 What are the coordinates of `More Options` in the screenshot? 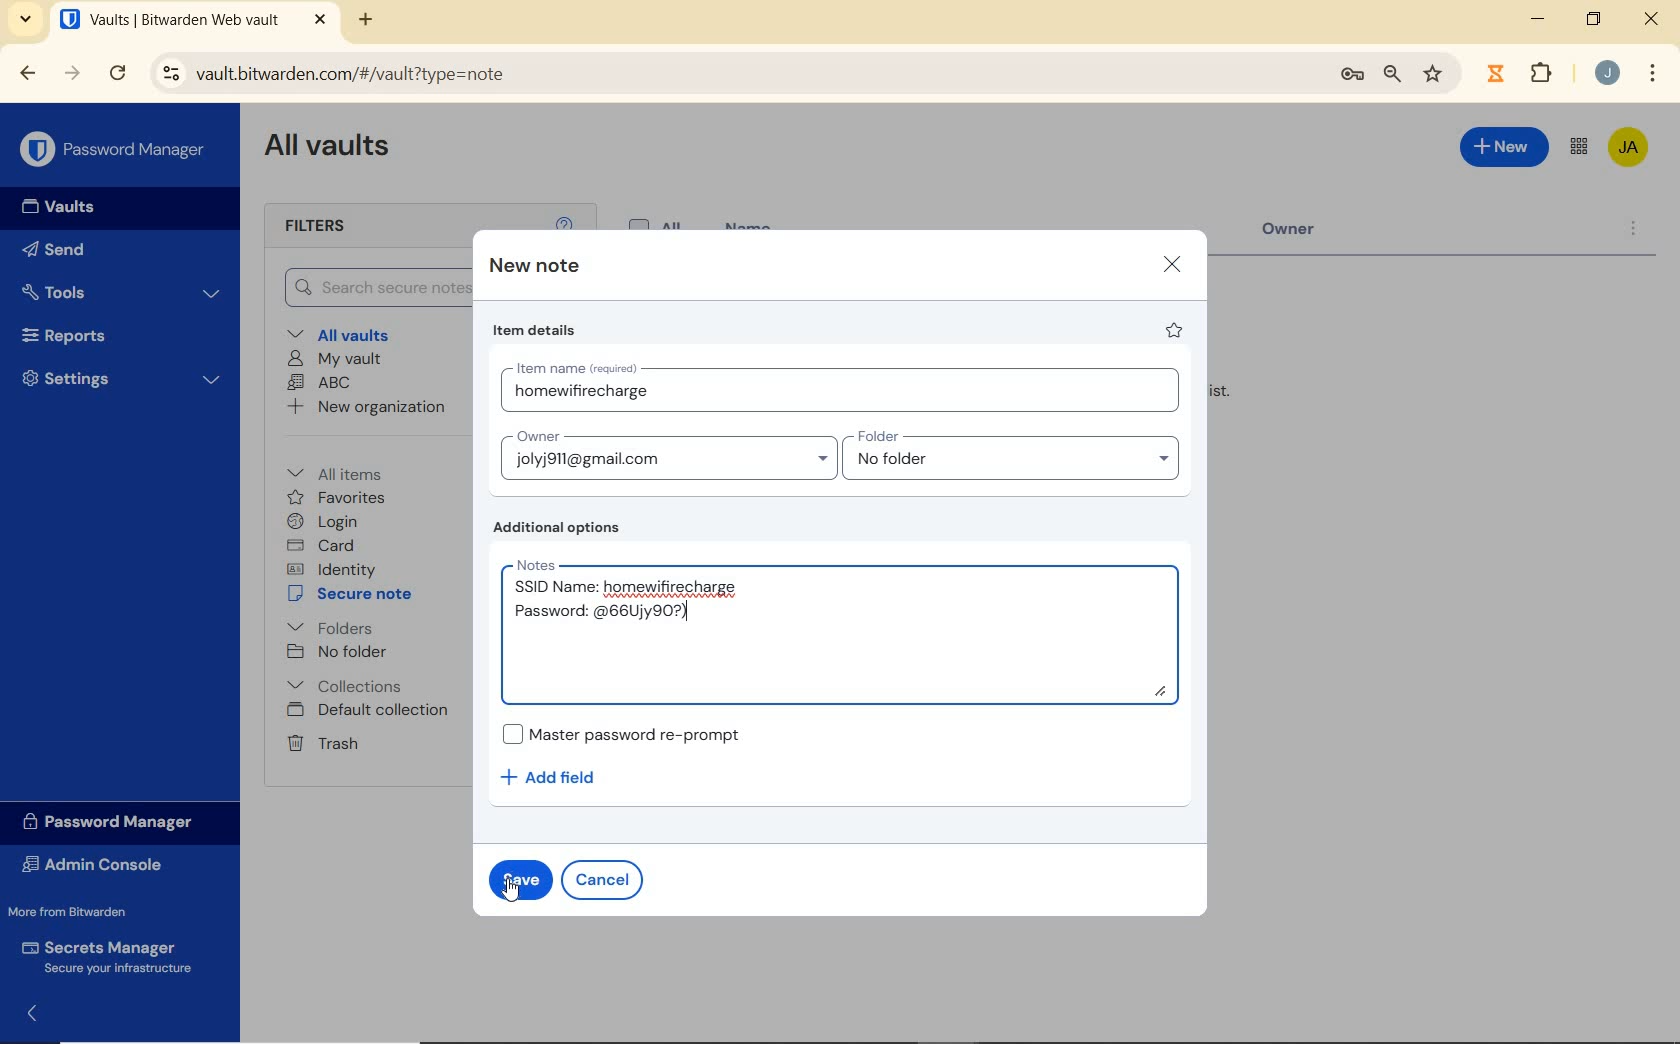 It's located at (1653, 71).